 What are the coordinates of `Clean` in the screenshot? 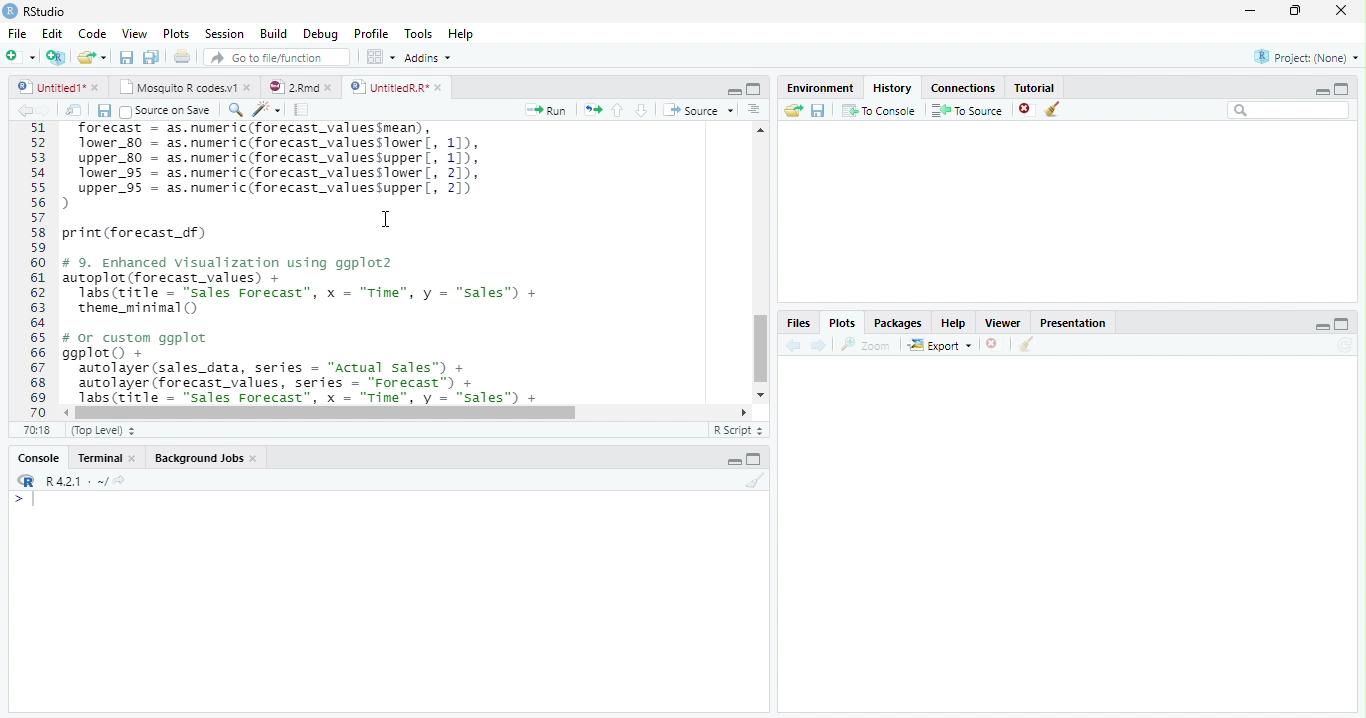 It's located at (753, 481).